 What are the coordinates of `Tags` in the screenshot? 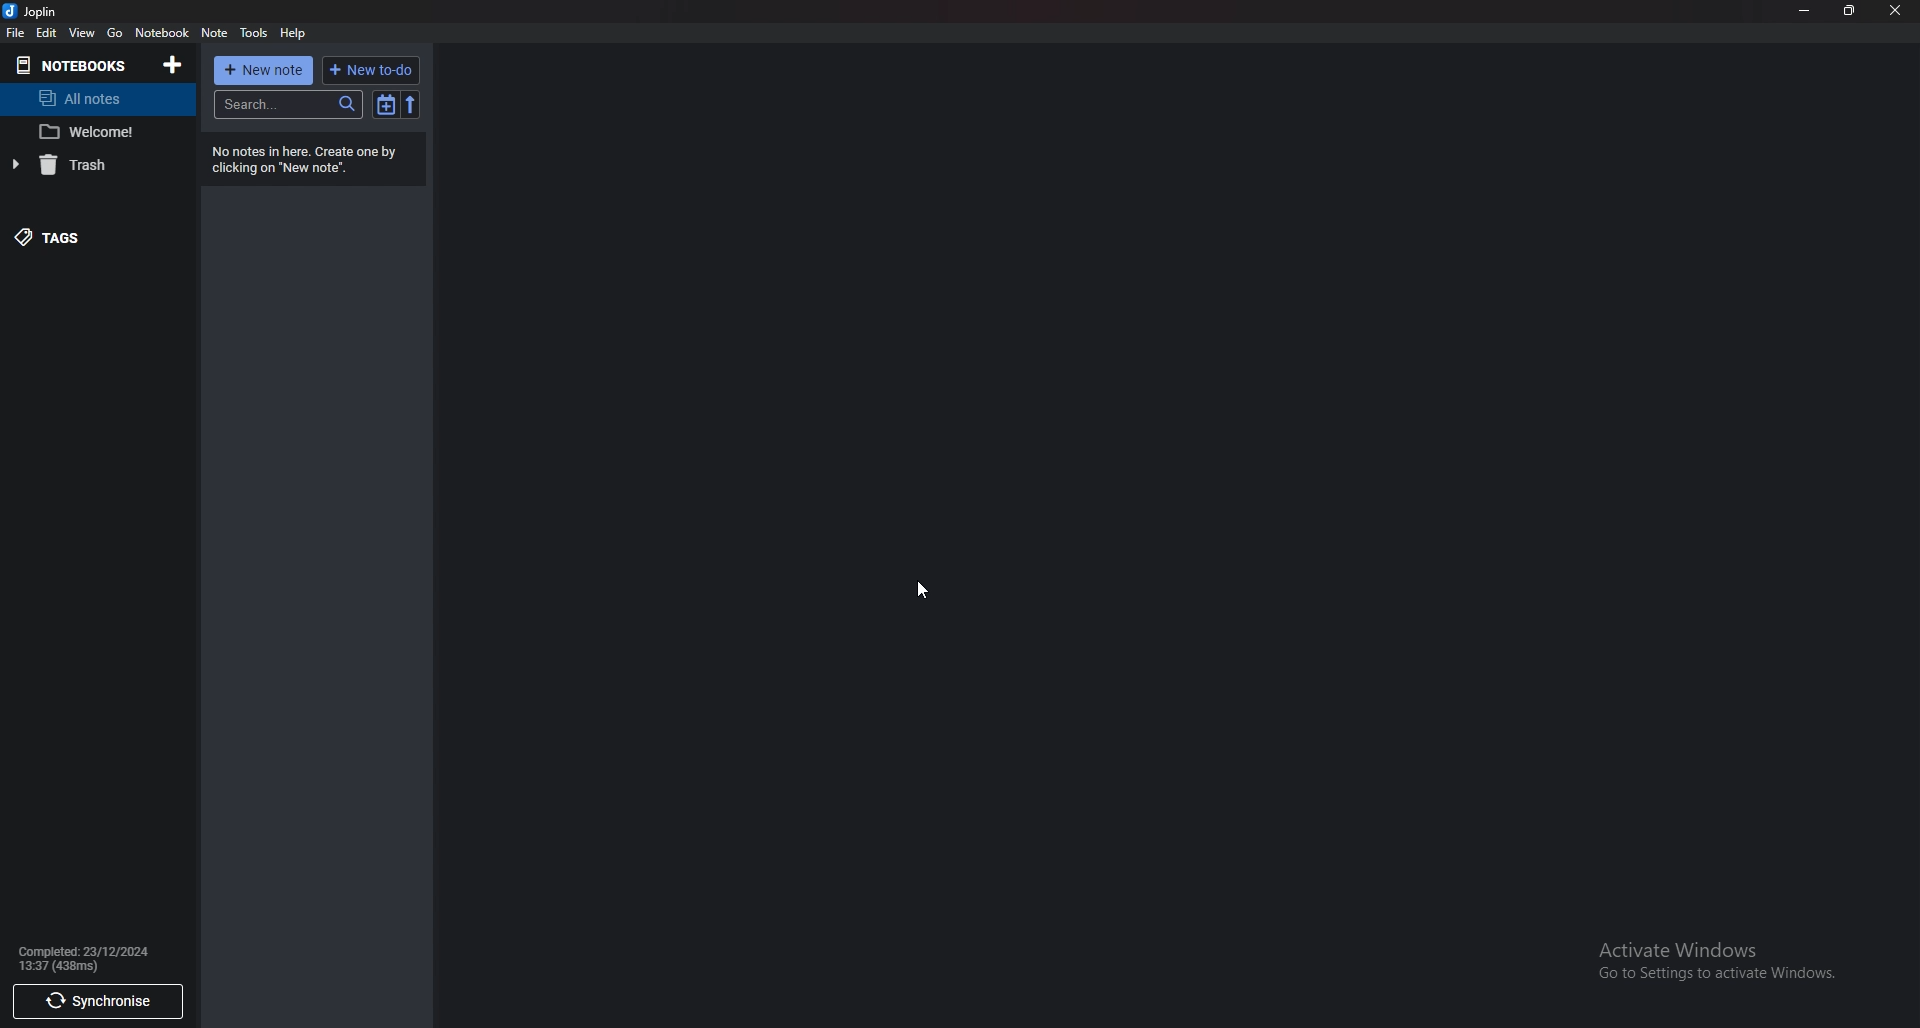 It's located at (73, 237).